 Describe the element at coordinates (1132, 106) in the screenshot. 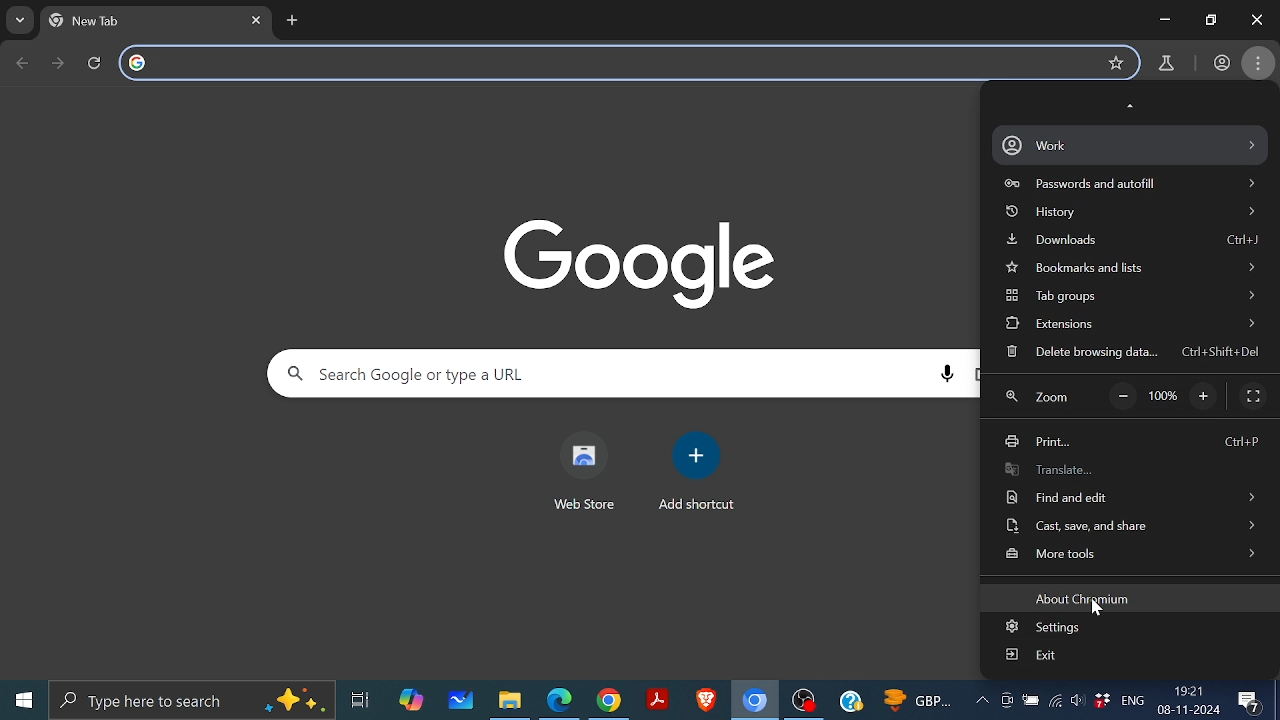

I see `Move upwards` at that location.